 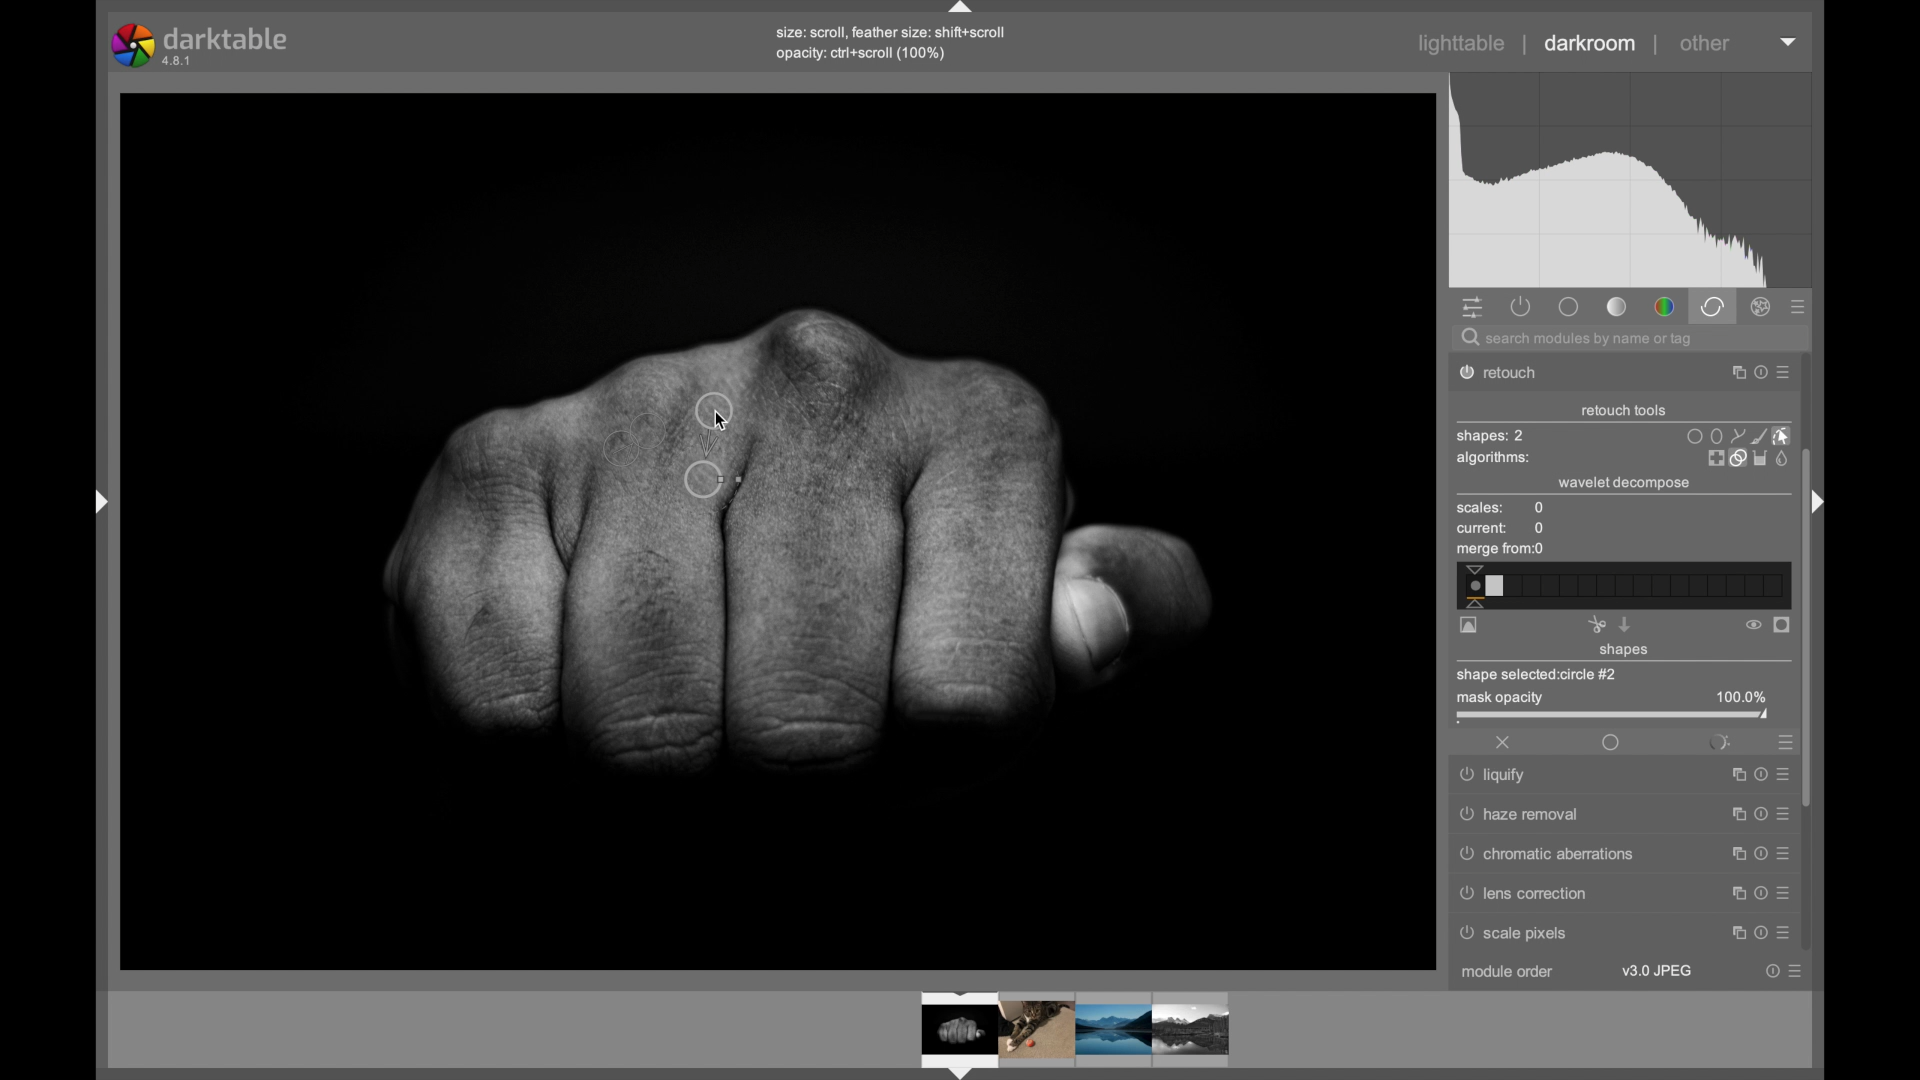 I want to click on display wavelet scale, so click(x=1469, y=626).